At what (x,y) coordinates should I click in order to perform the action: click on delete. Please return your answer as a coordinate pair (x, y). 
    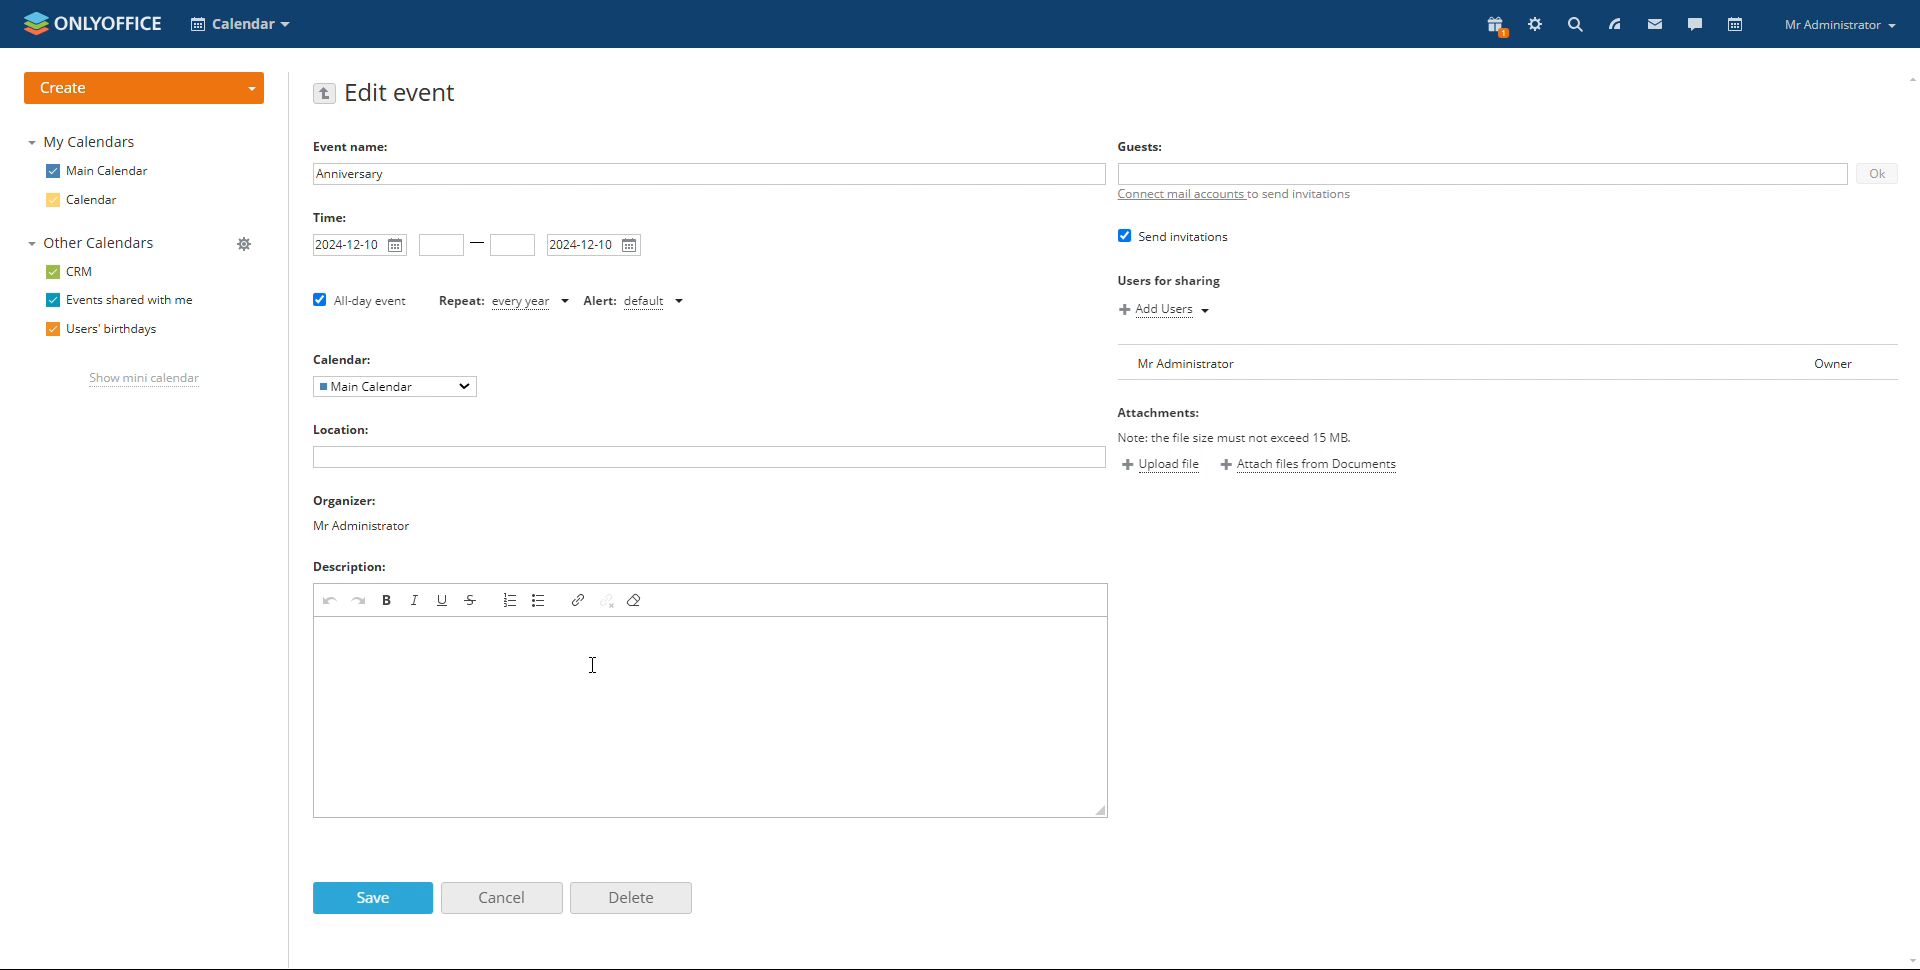
    Looking at the image, I should click on (629, 899).